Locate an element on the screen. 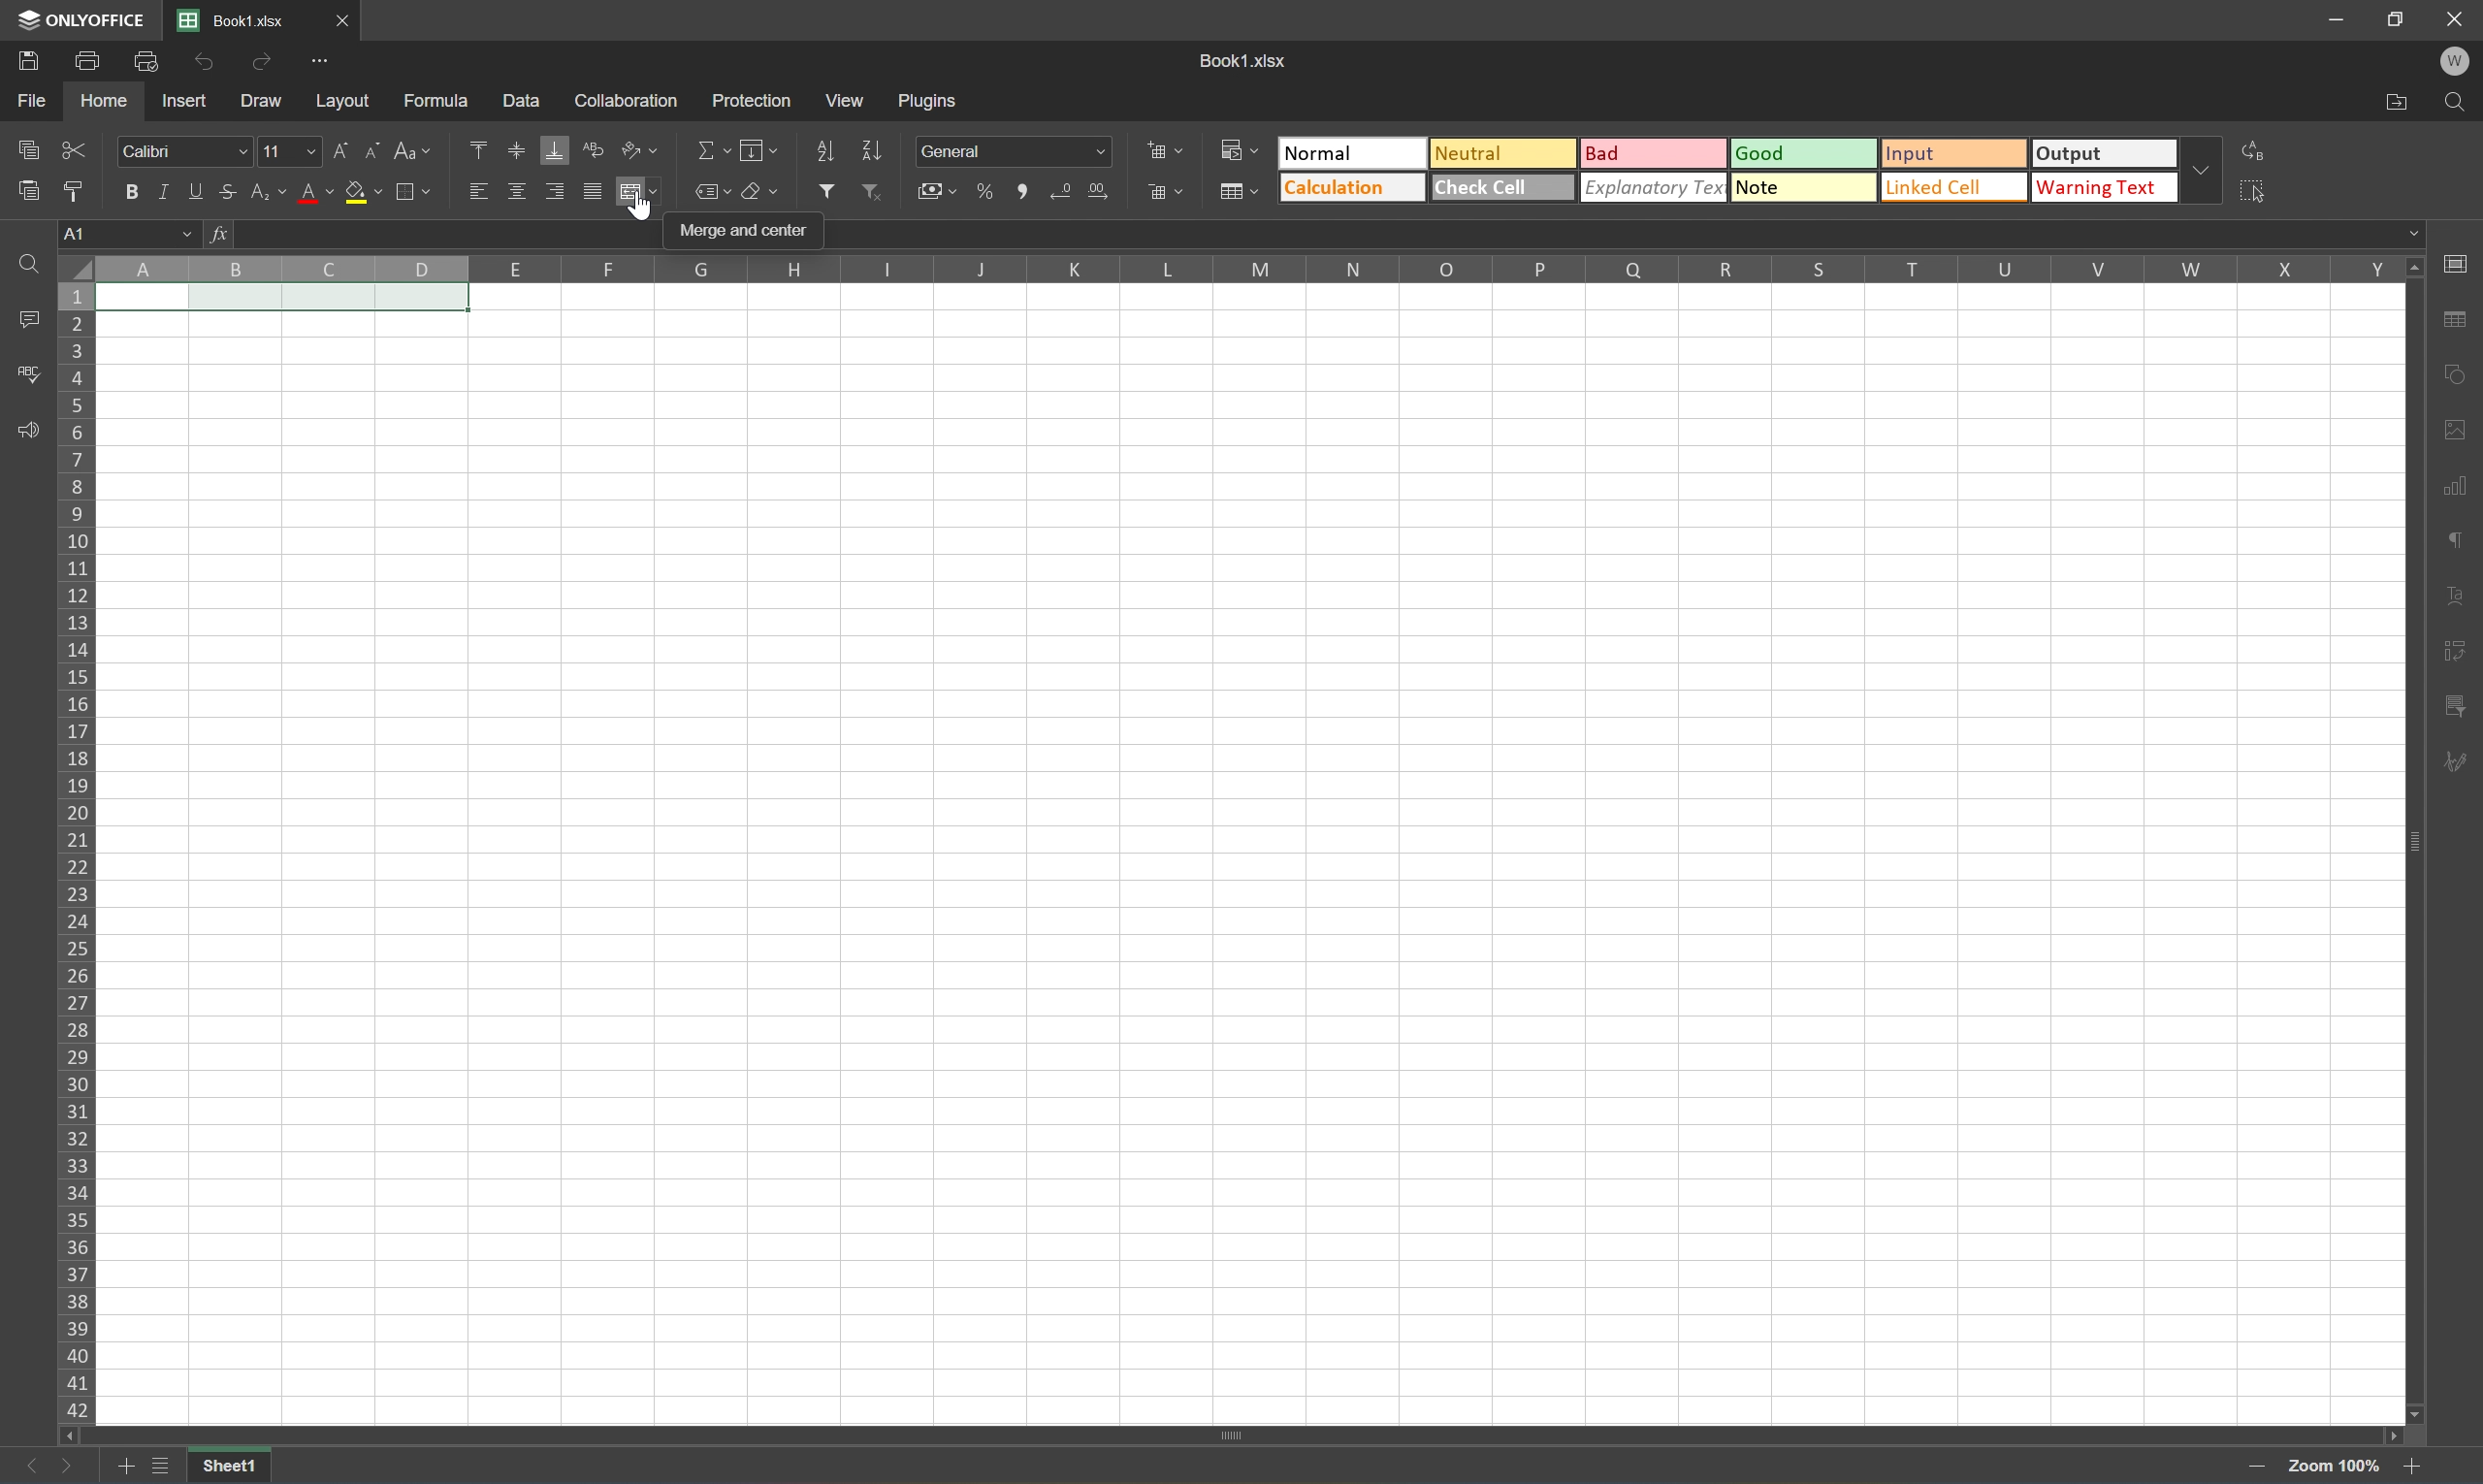  Undo is located at coordinates (207, 62).